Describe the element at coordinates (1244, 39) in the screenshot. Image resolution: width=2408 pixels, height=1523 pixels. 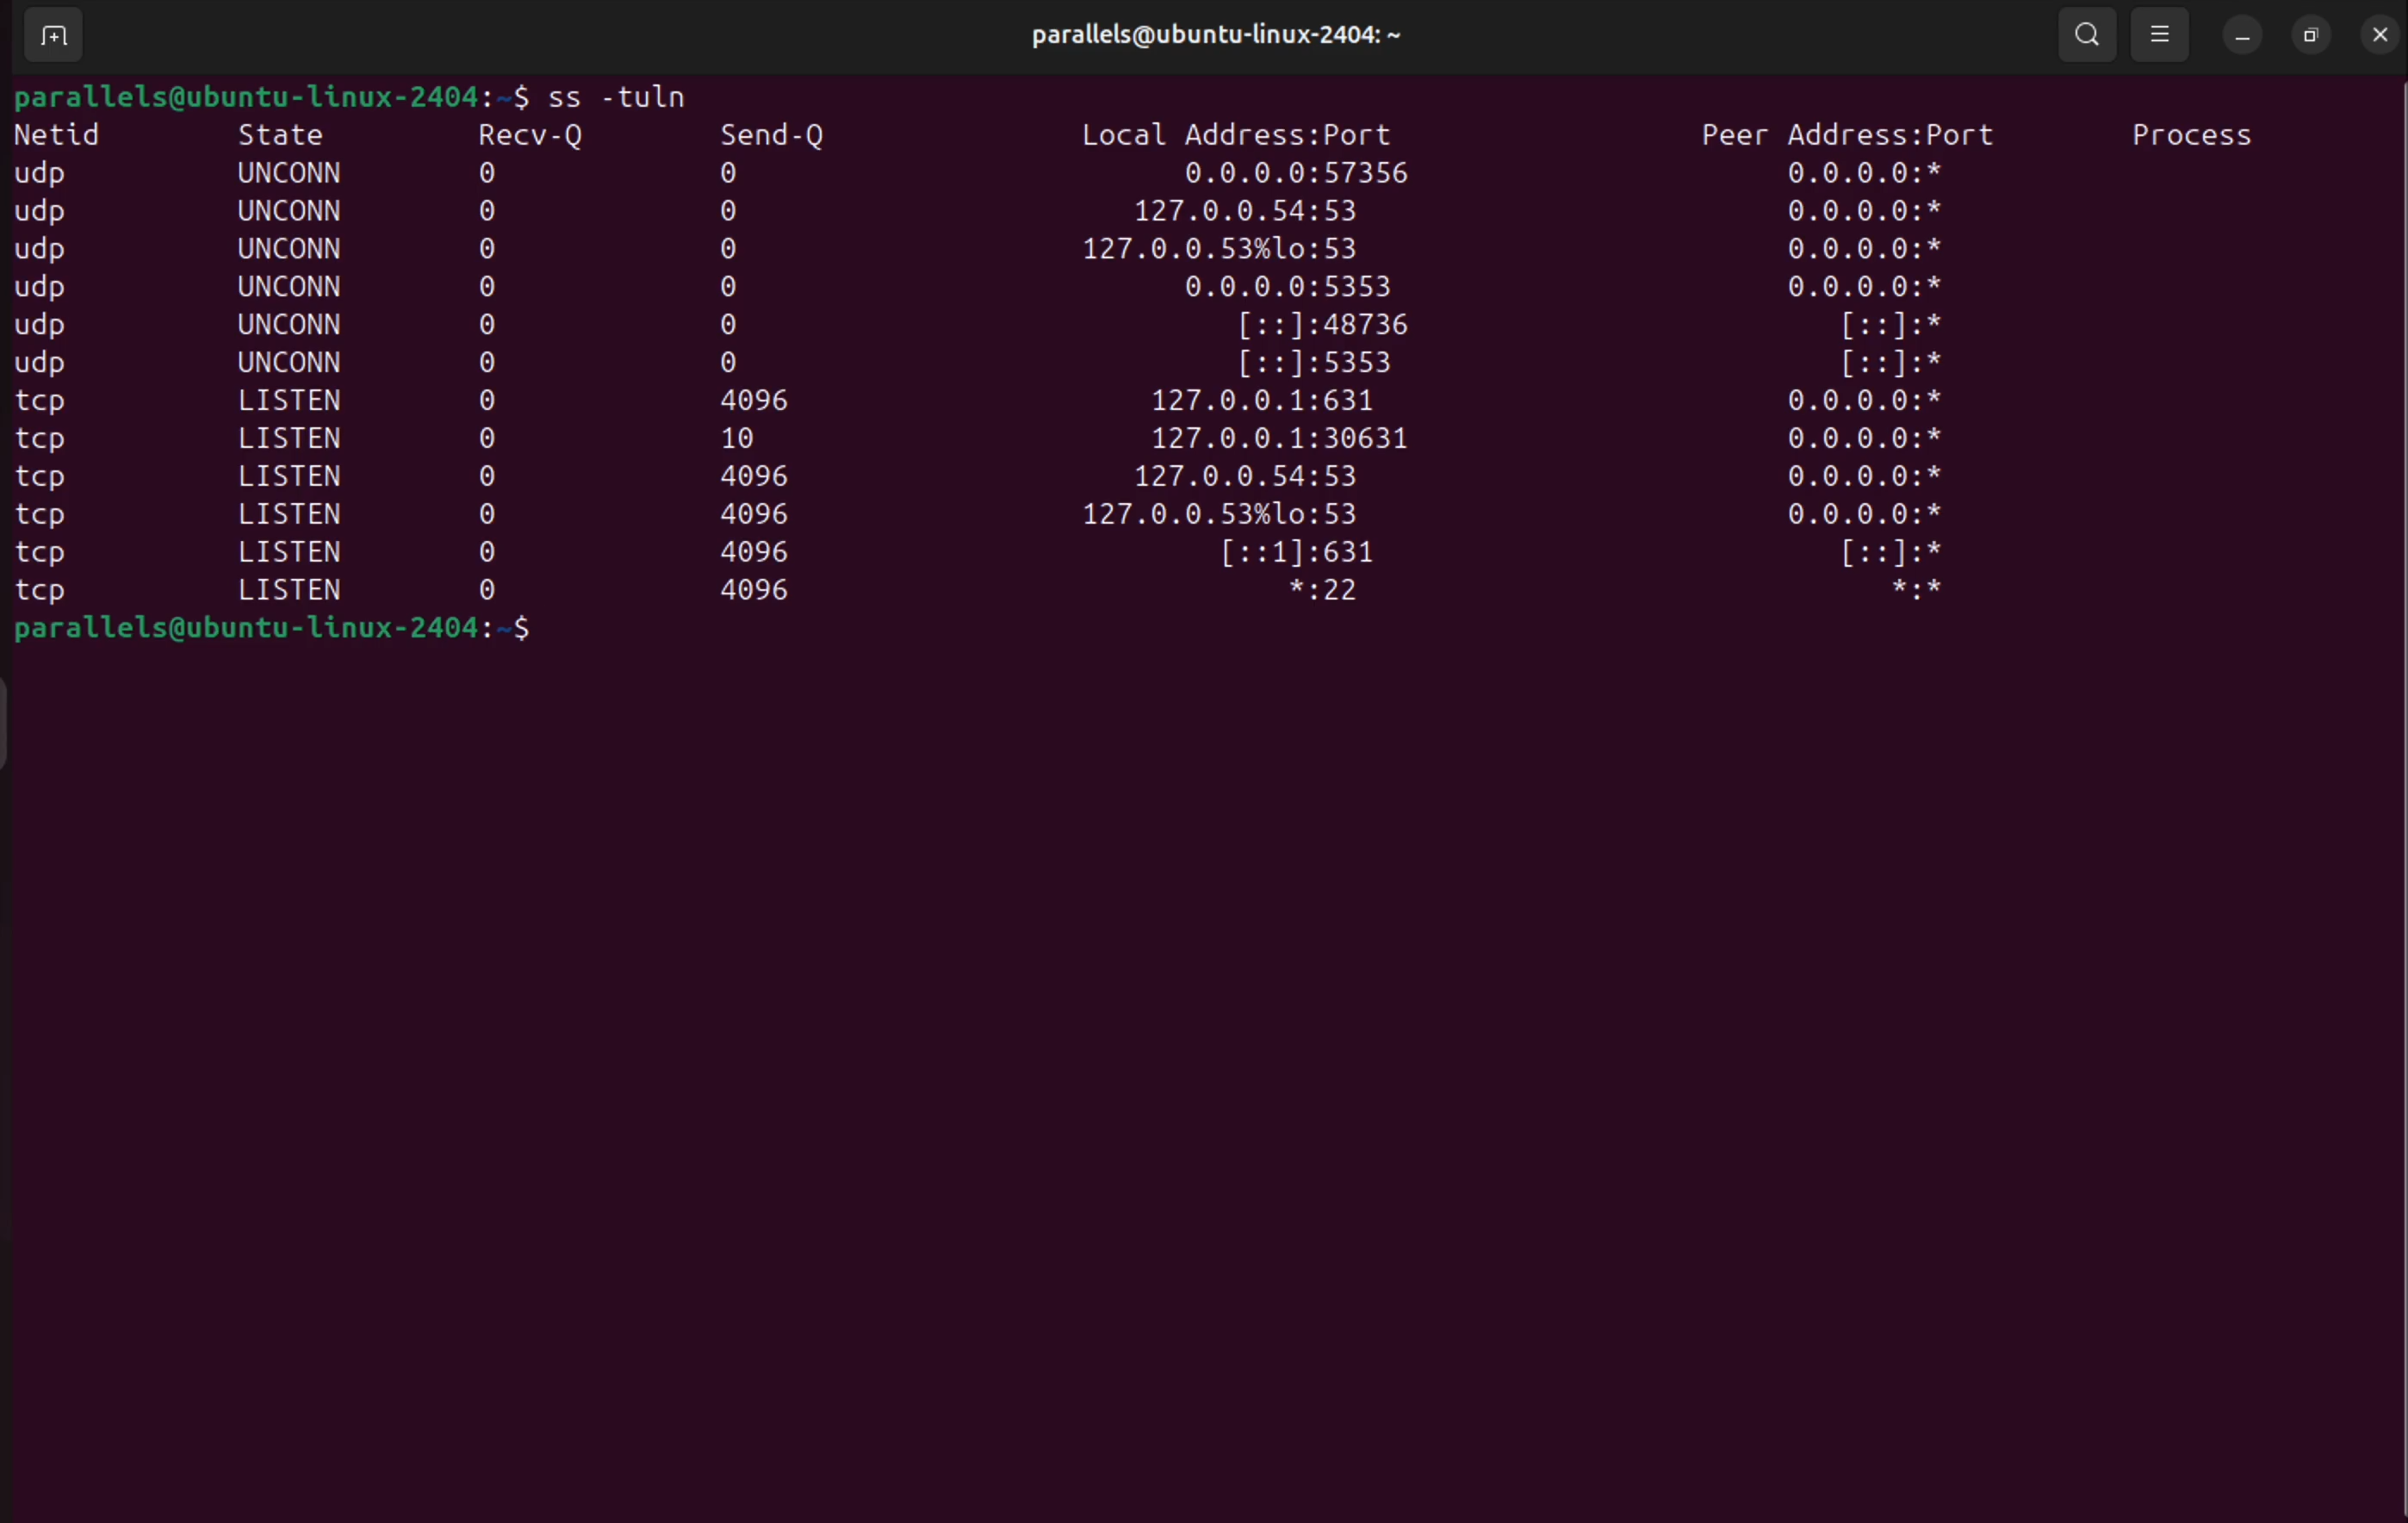
I see `user profile` at that location.